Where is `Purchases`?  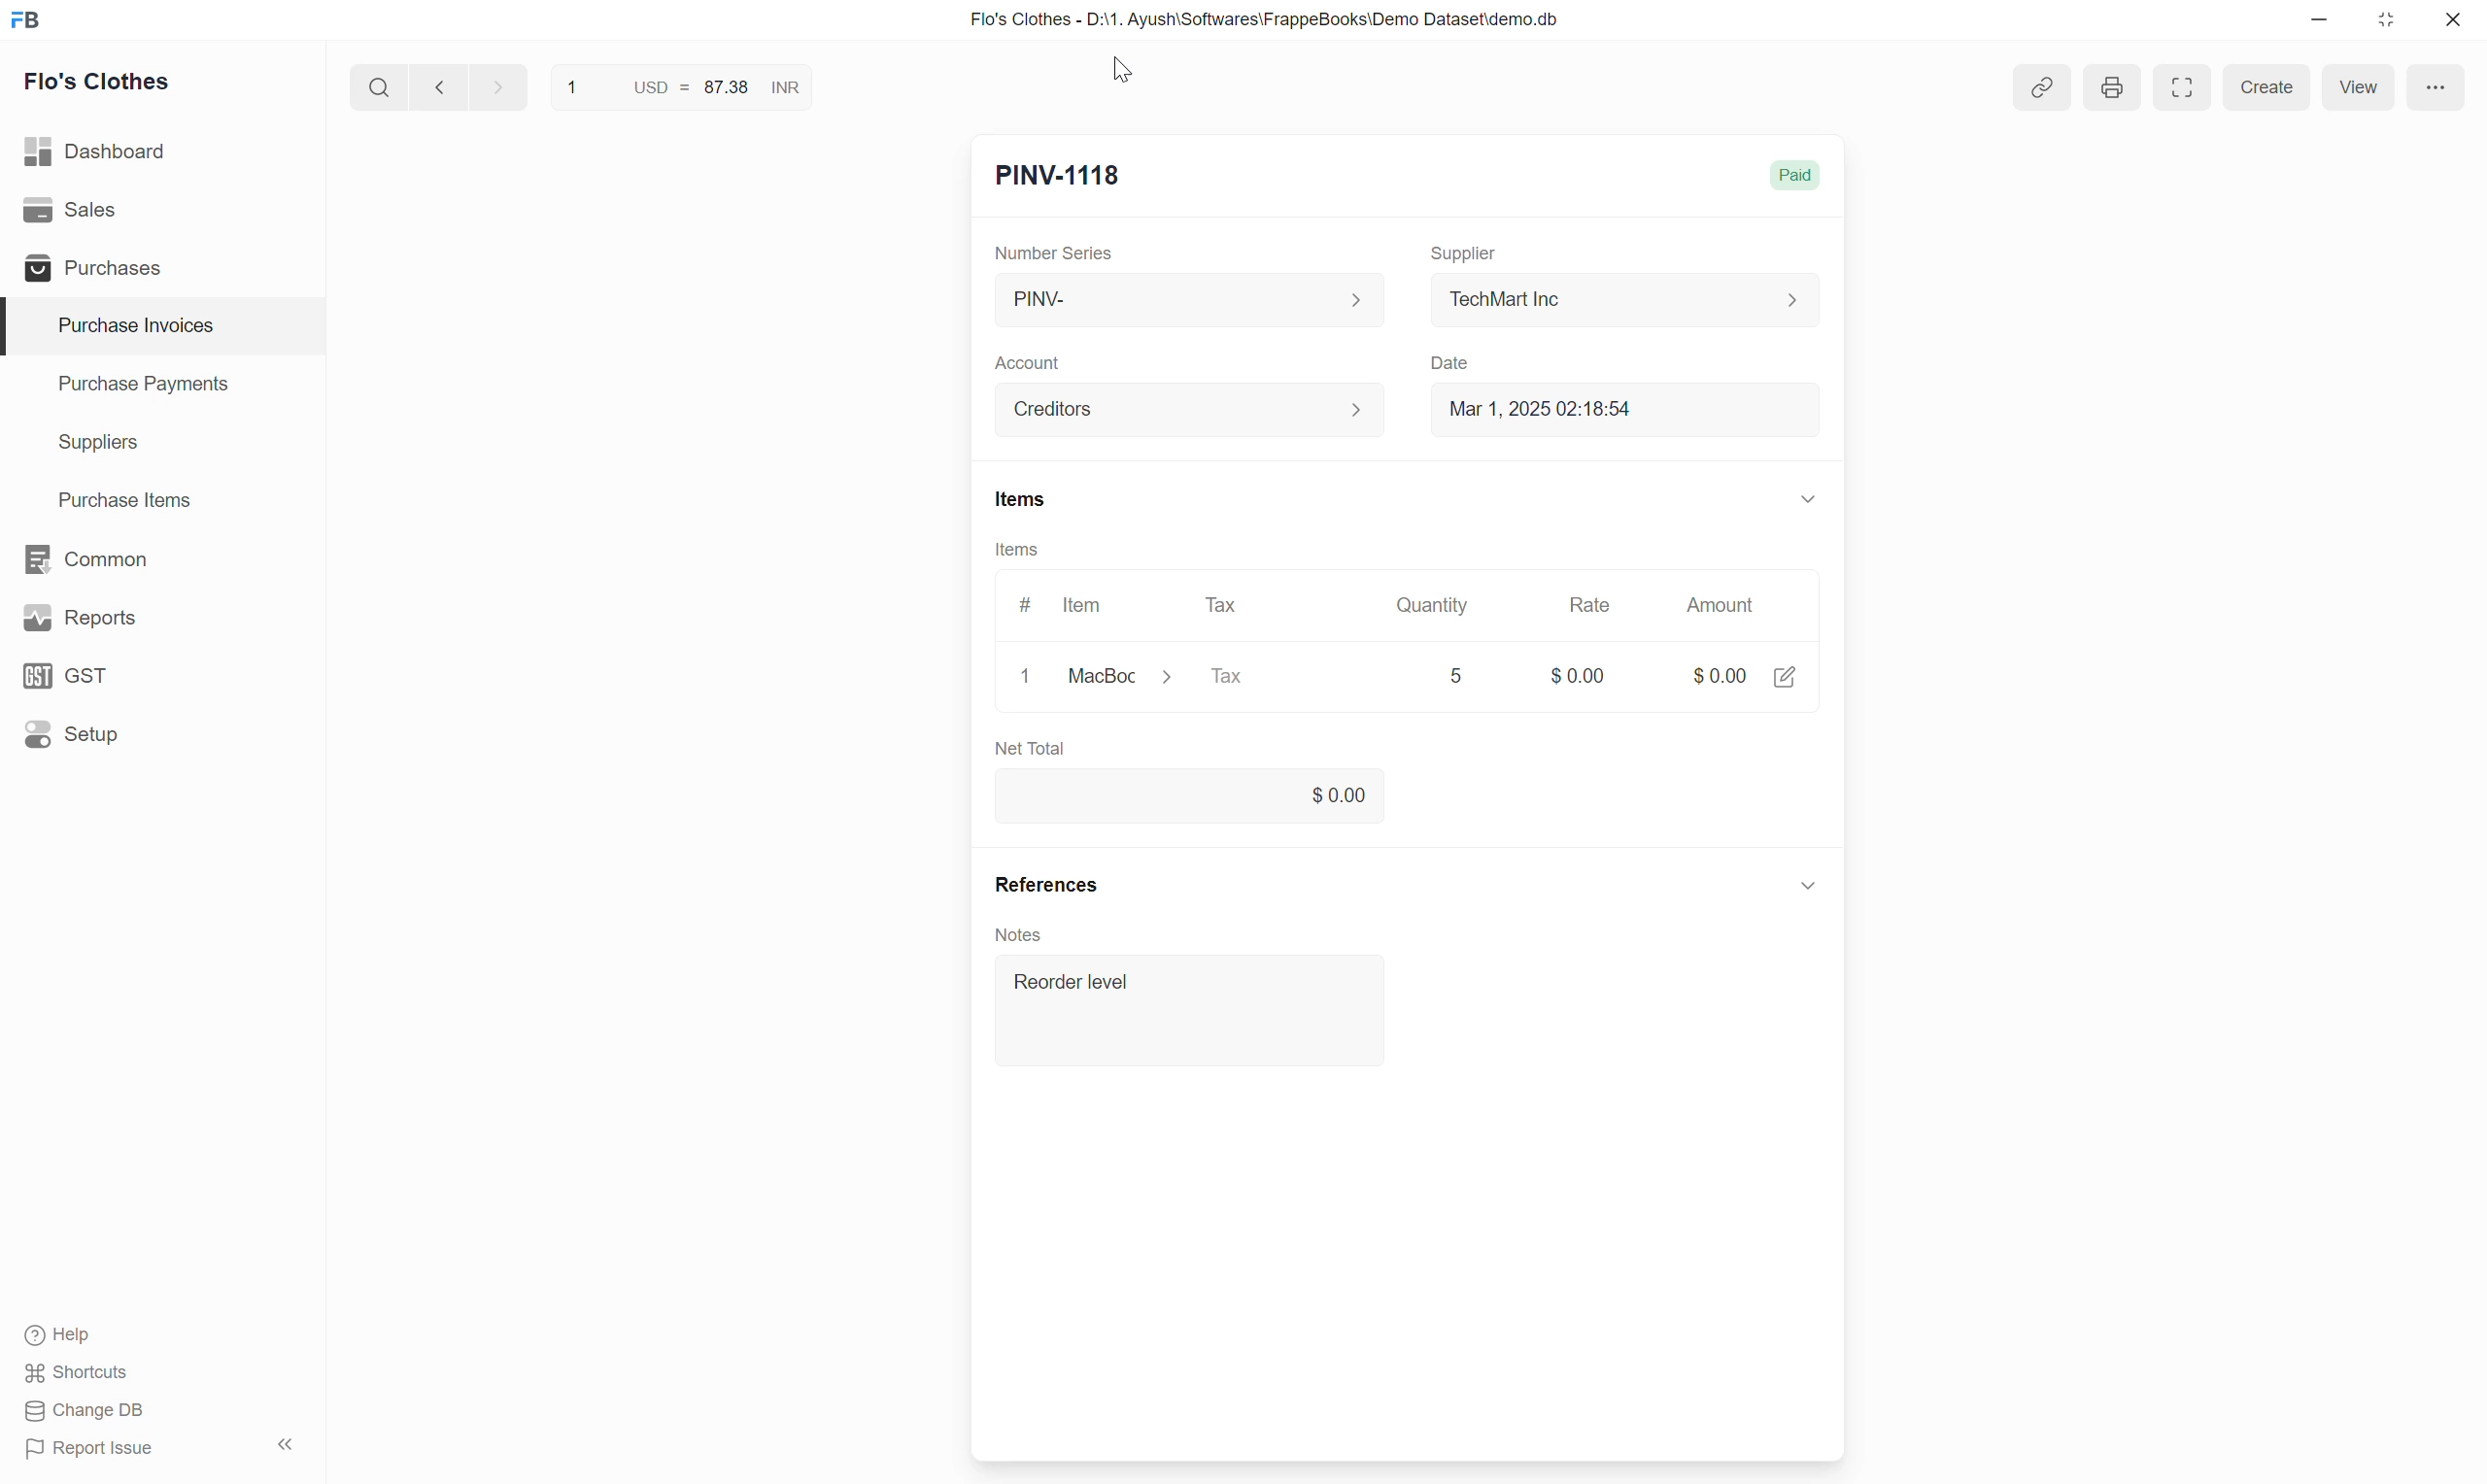
Purchases is located at coordinates (161, 267).